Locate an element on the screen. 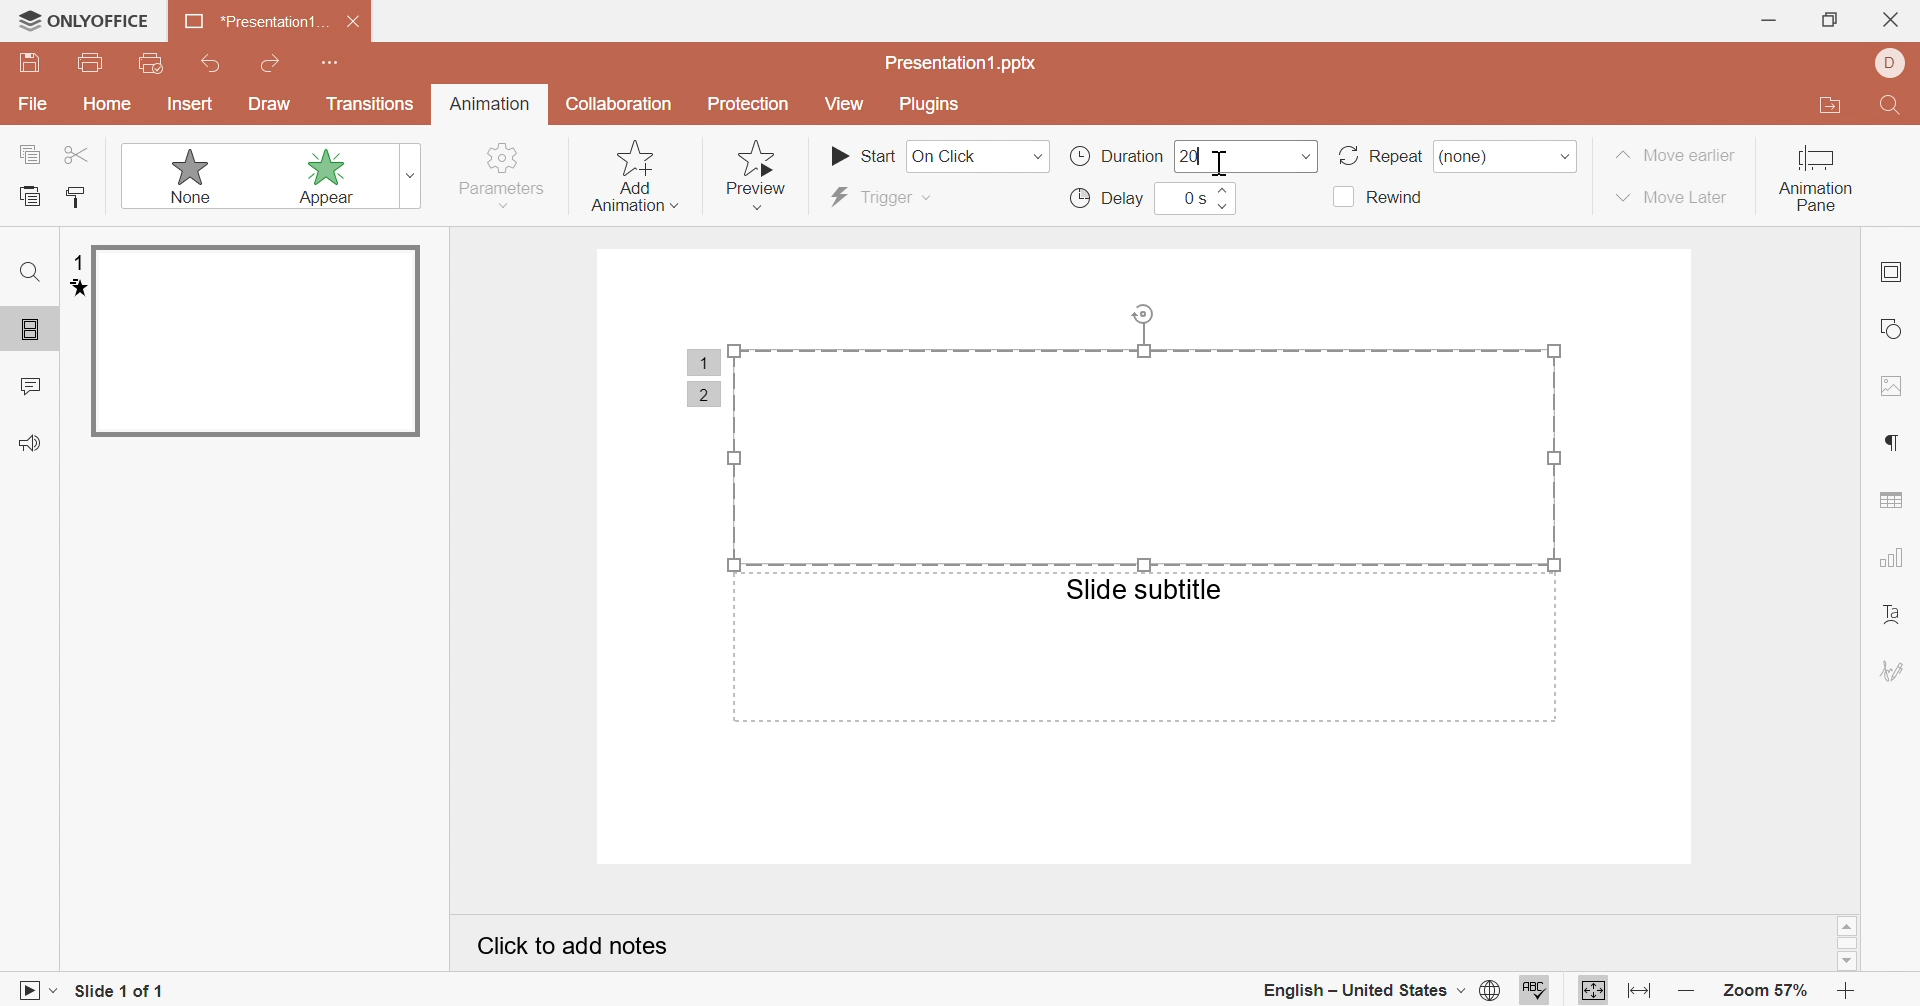  animation pane is located at coordinates (1816, 180).